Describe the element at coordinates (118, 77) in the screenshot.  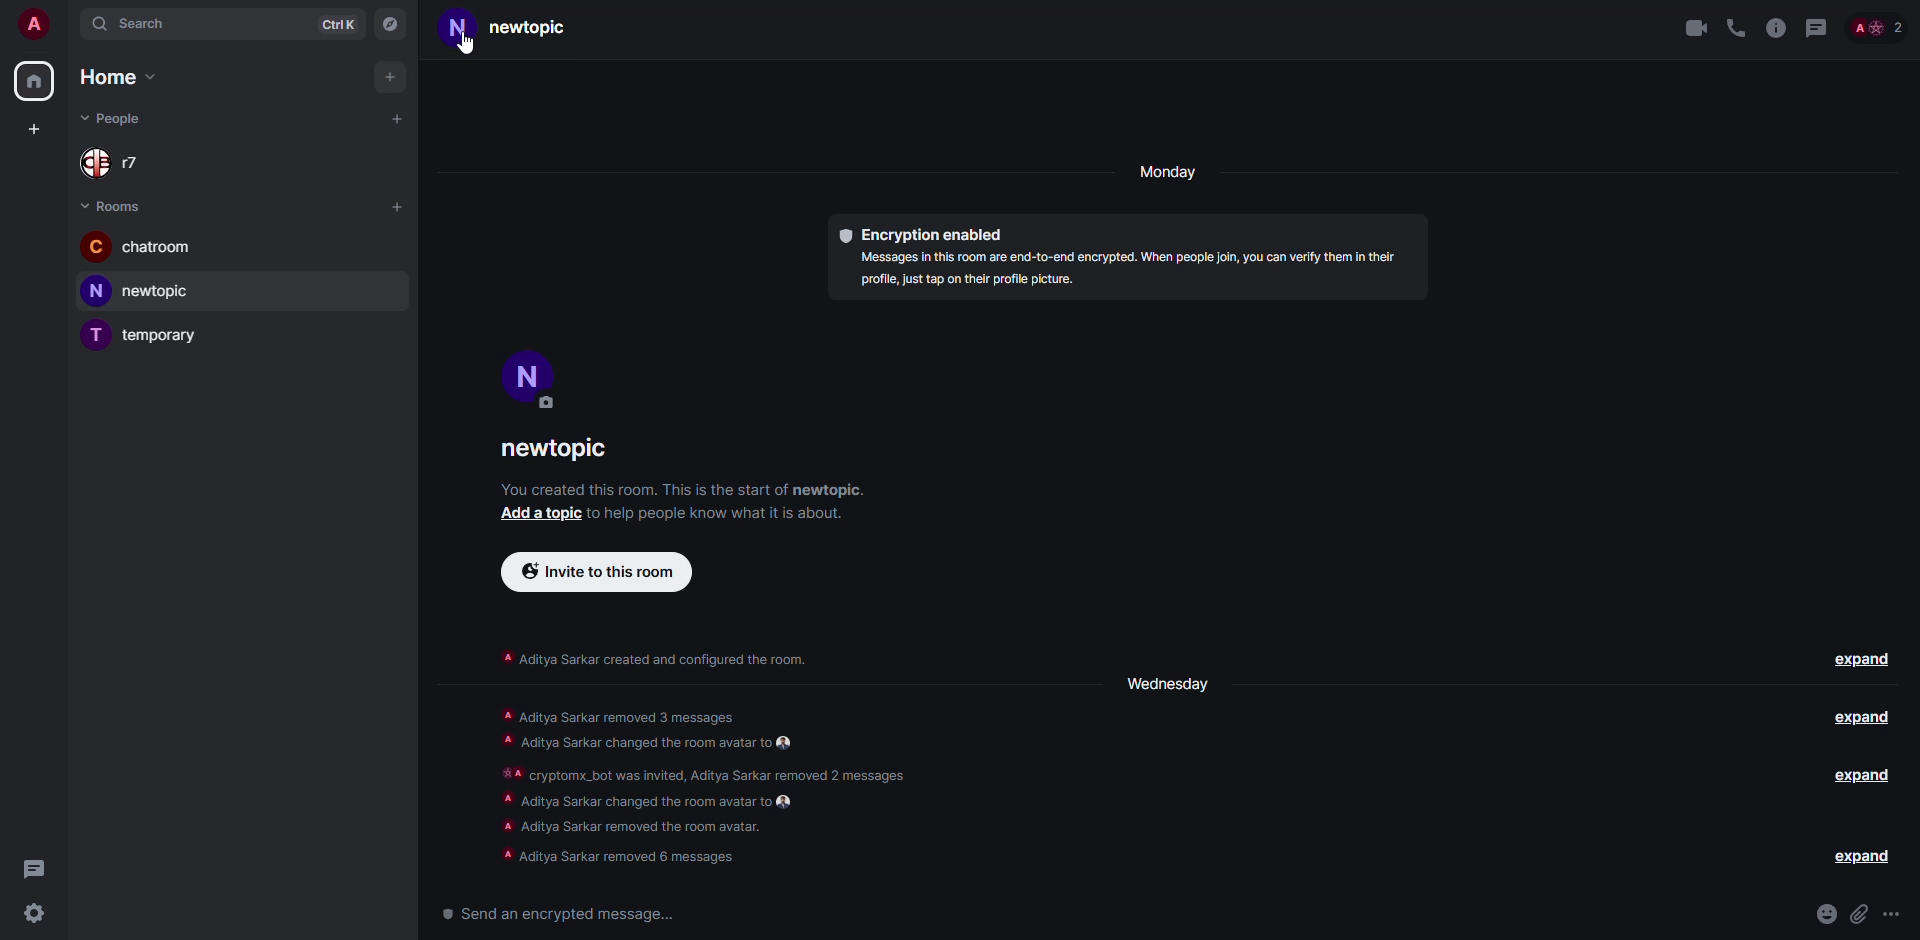
I see `home` at that location.